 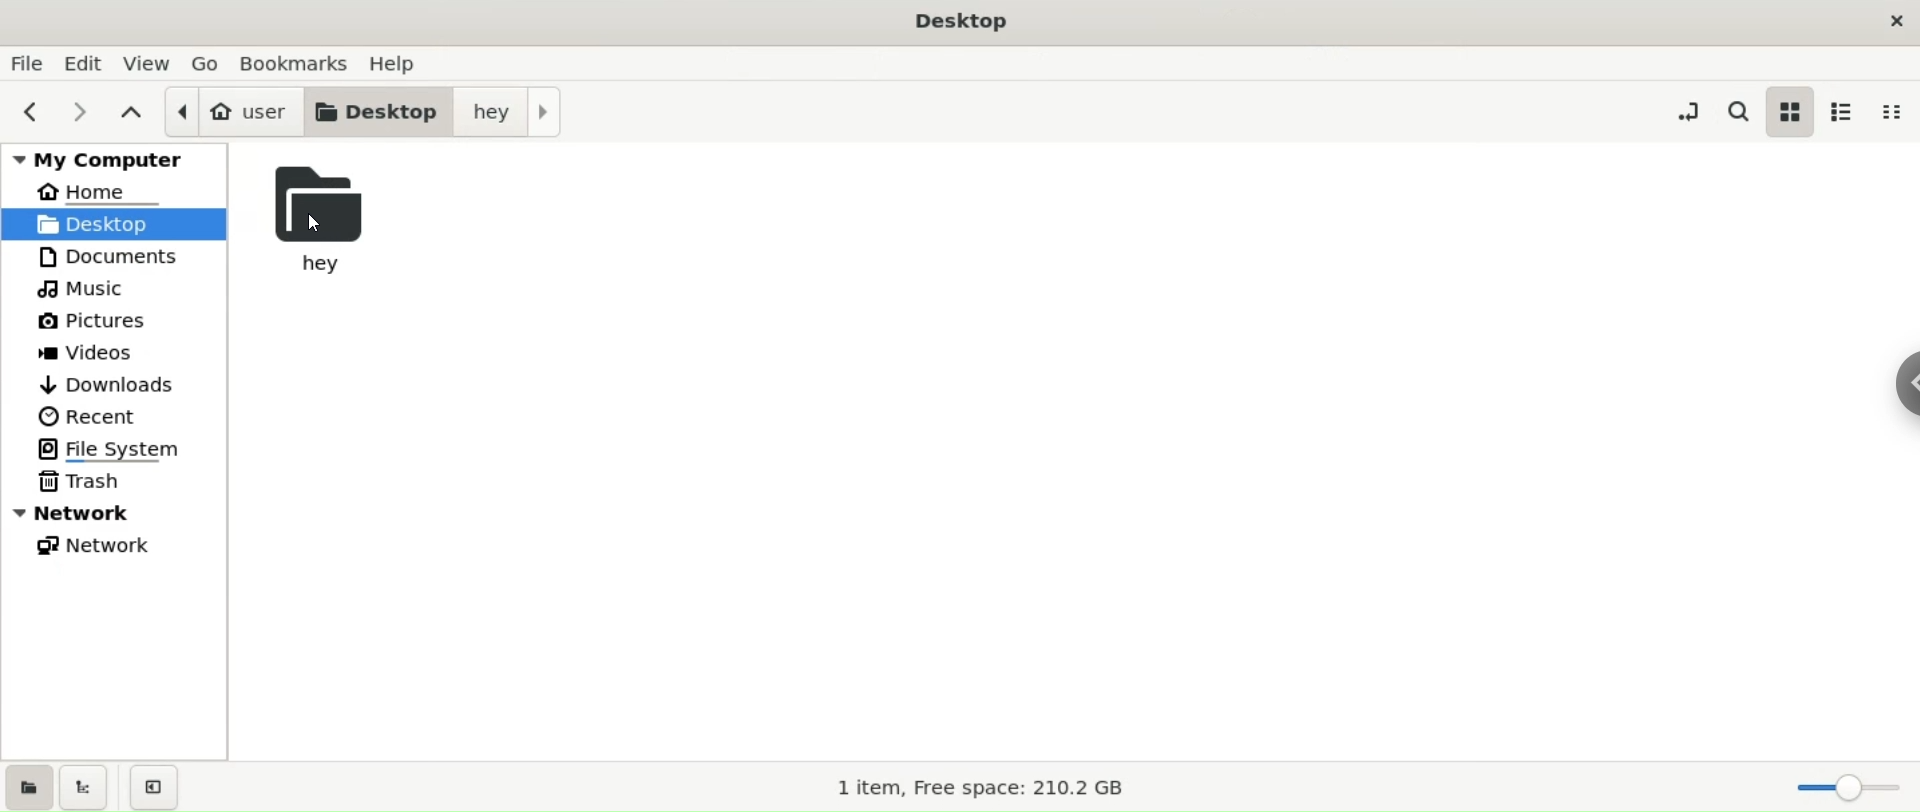 I want to click on home, so click(x=116, y=194).